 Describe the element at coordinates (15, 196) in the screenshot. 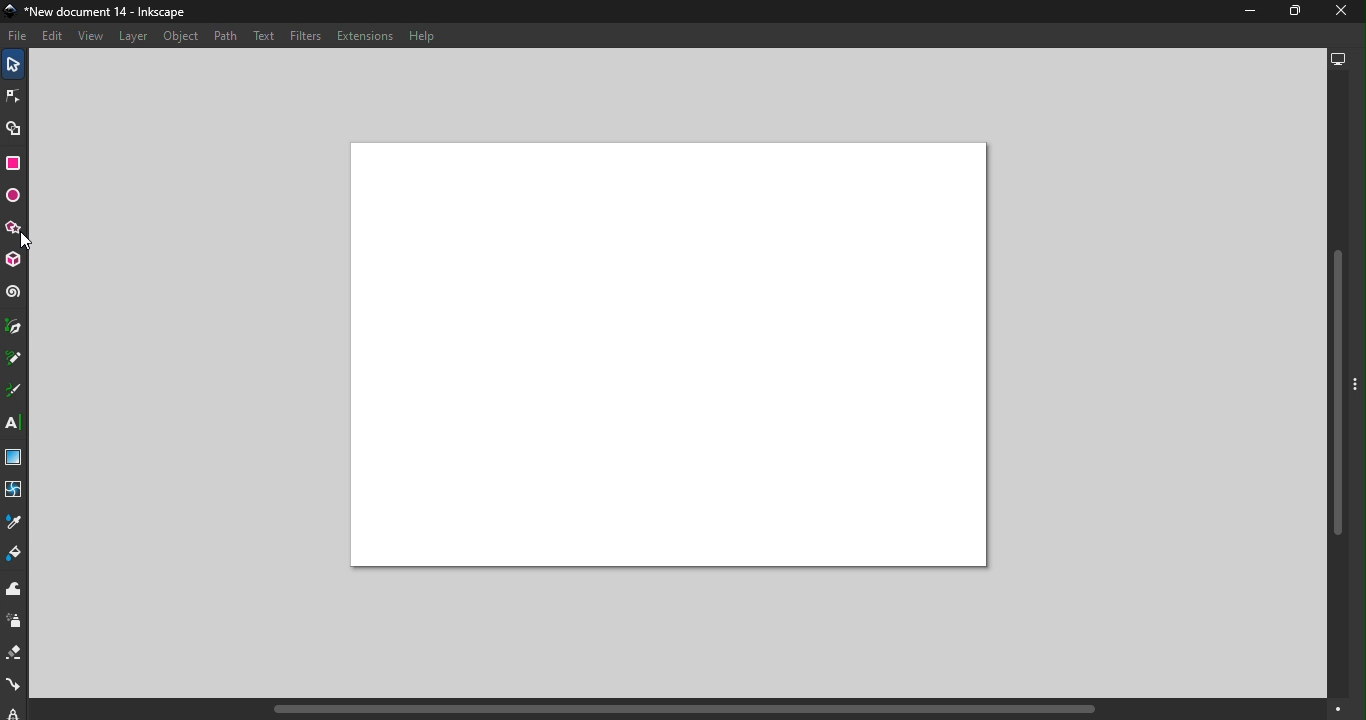

I see `Ellipse/Arc tool` at that location.